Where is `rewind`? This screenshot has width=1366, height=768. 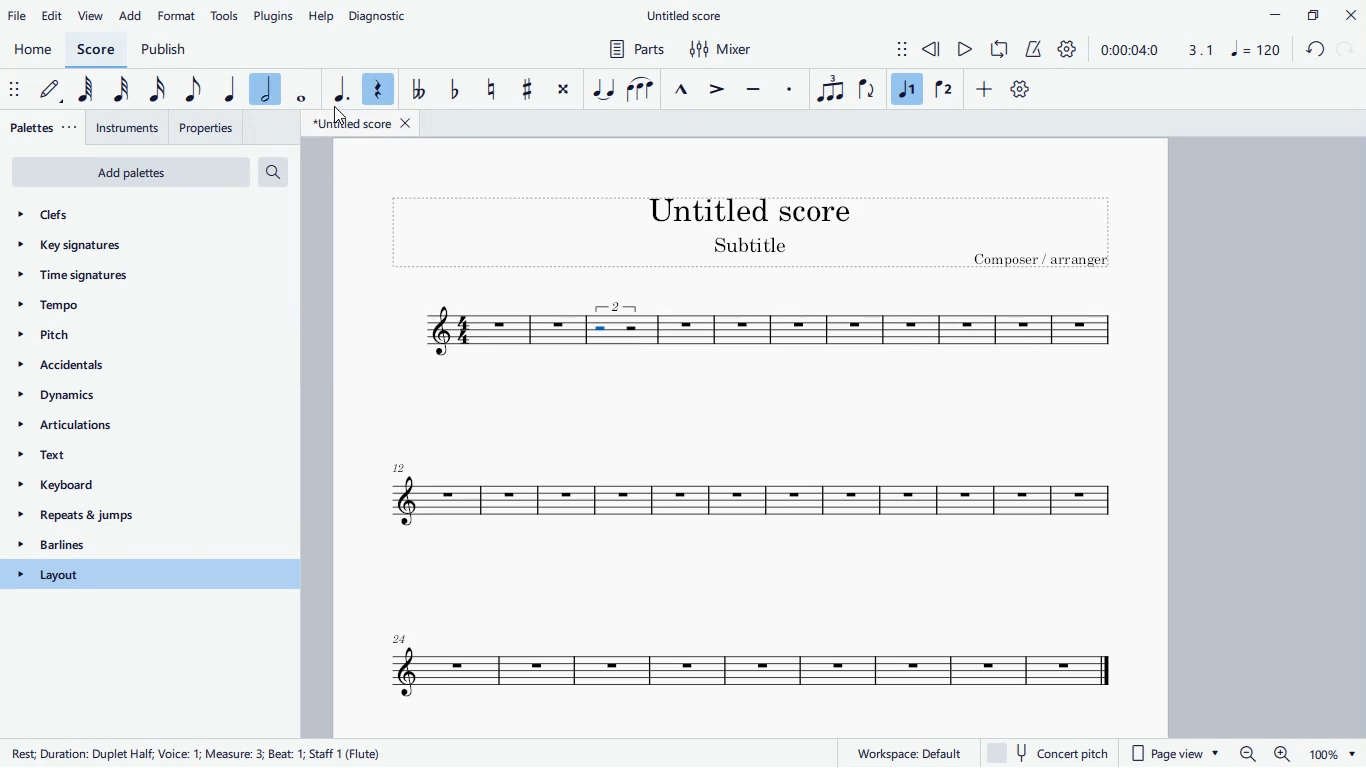 rewind is located at coordinates (932, 50).